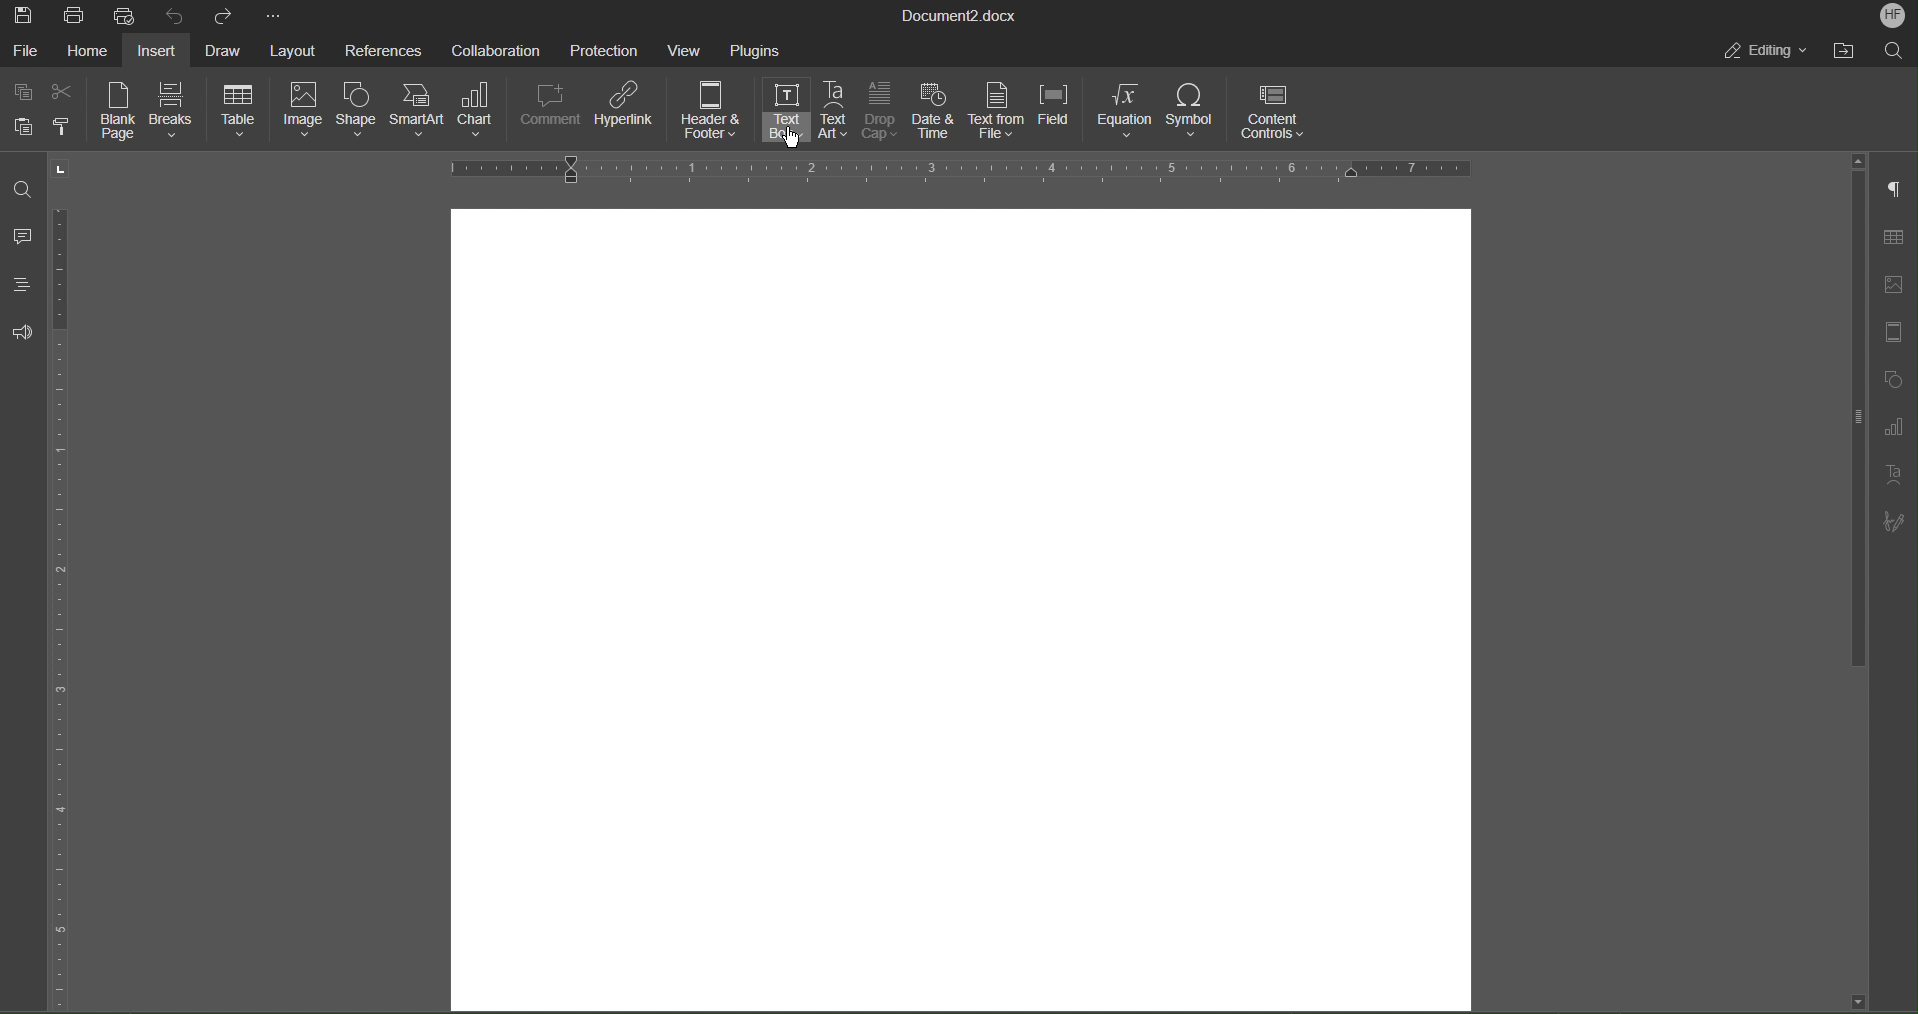 This screenshot has width=1918, height=1014. I want to click on Breaks, so click(175, 112).